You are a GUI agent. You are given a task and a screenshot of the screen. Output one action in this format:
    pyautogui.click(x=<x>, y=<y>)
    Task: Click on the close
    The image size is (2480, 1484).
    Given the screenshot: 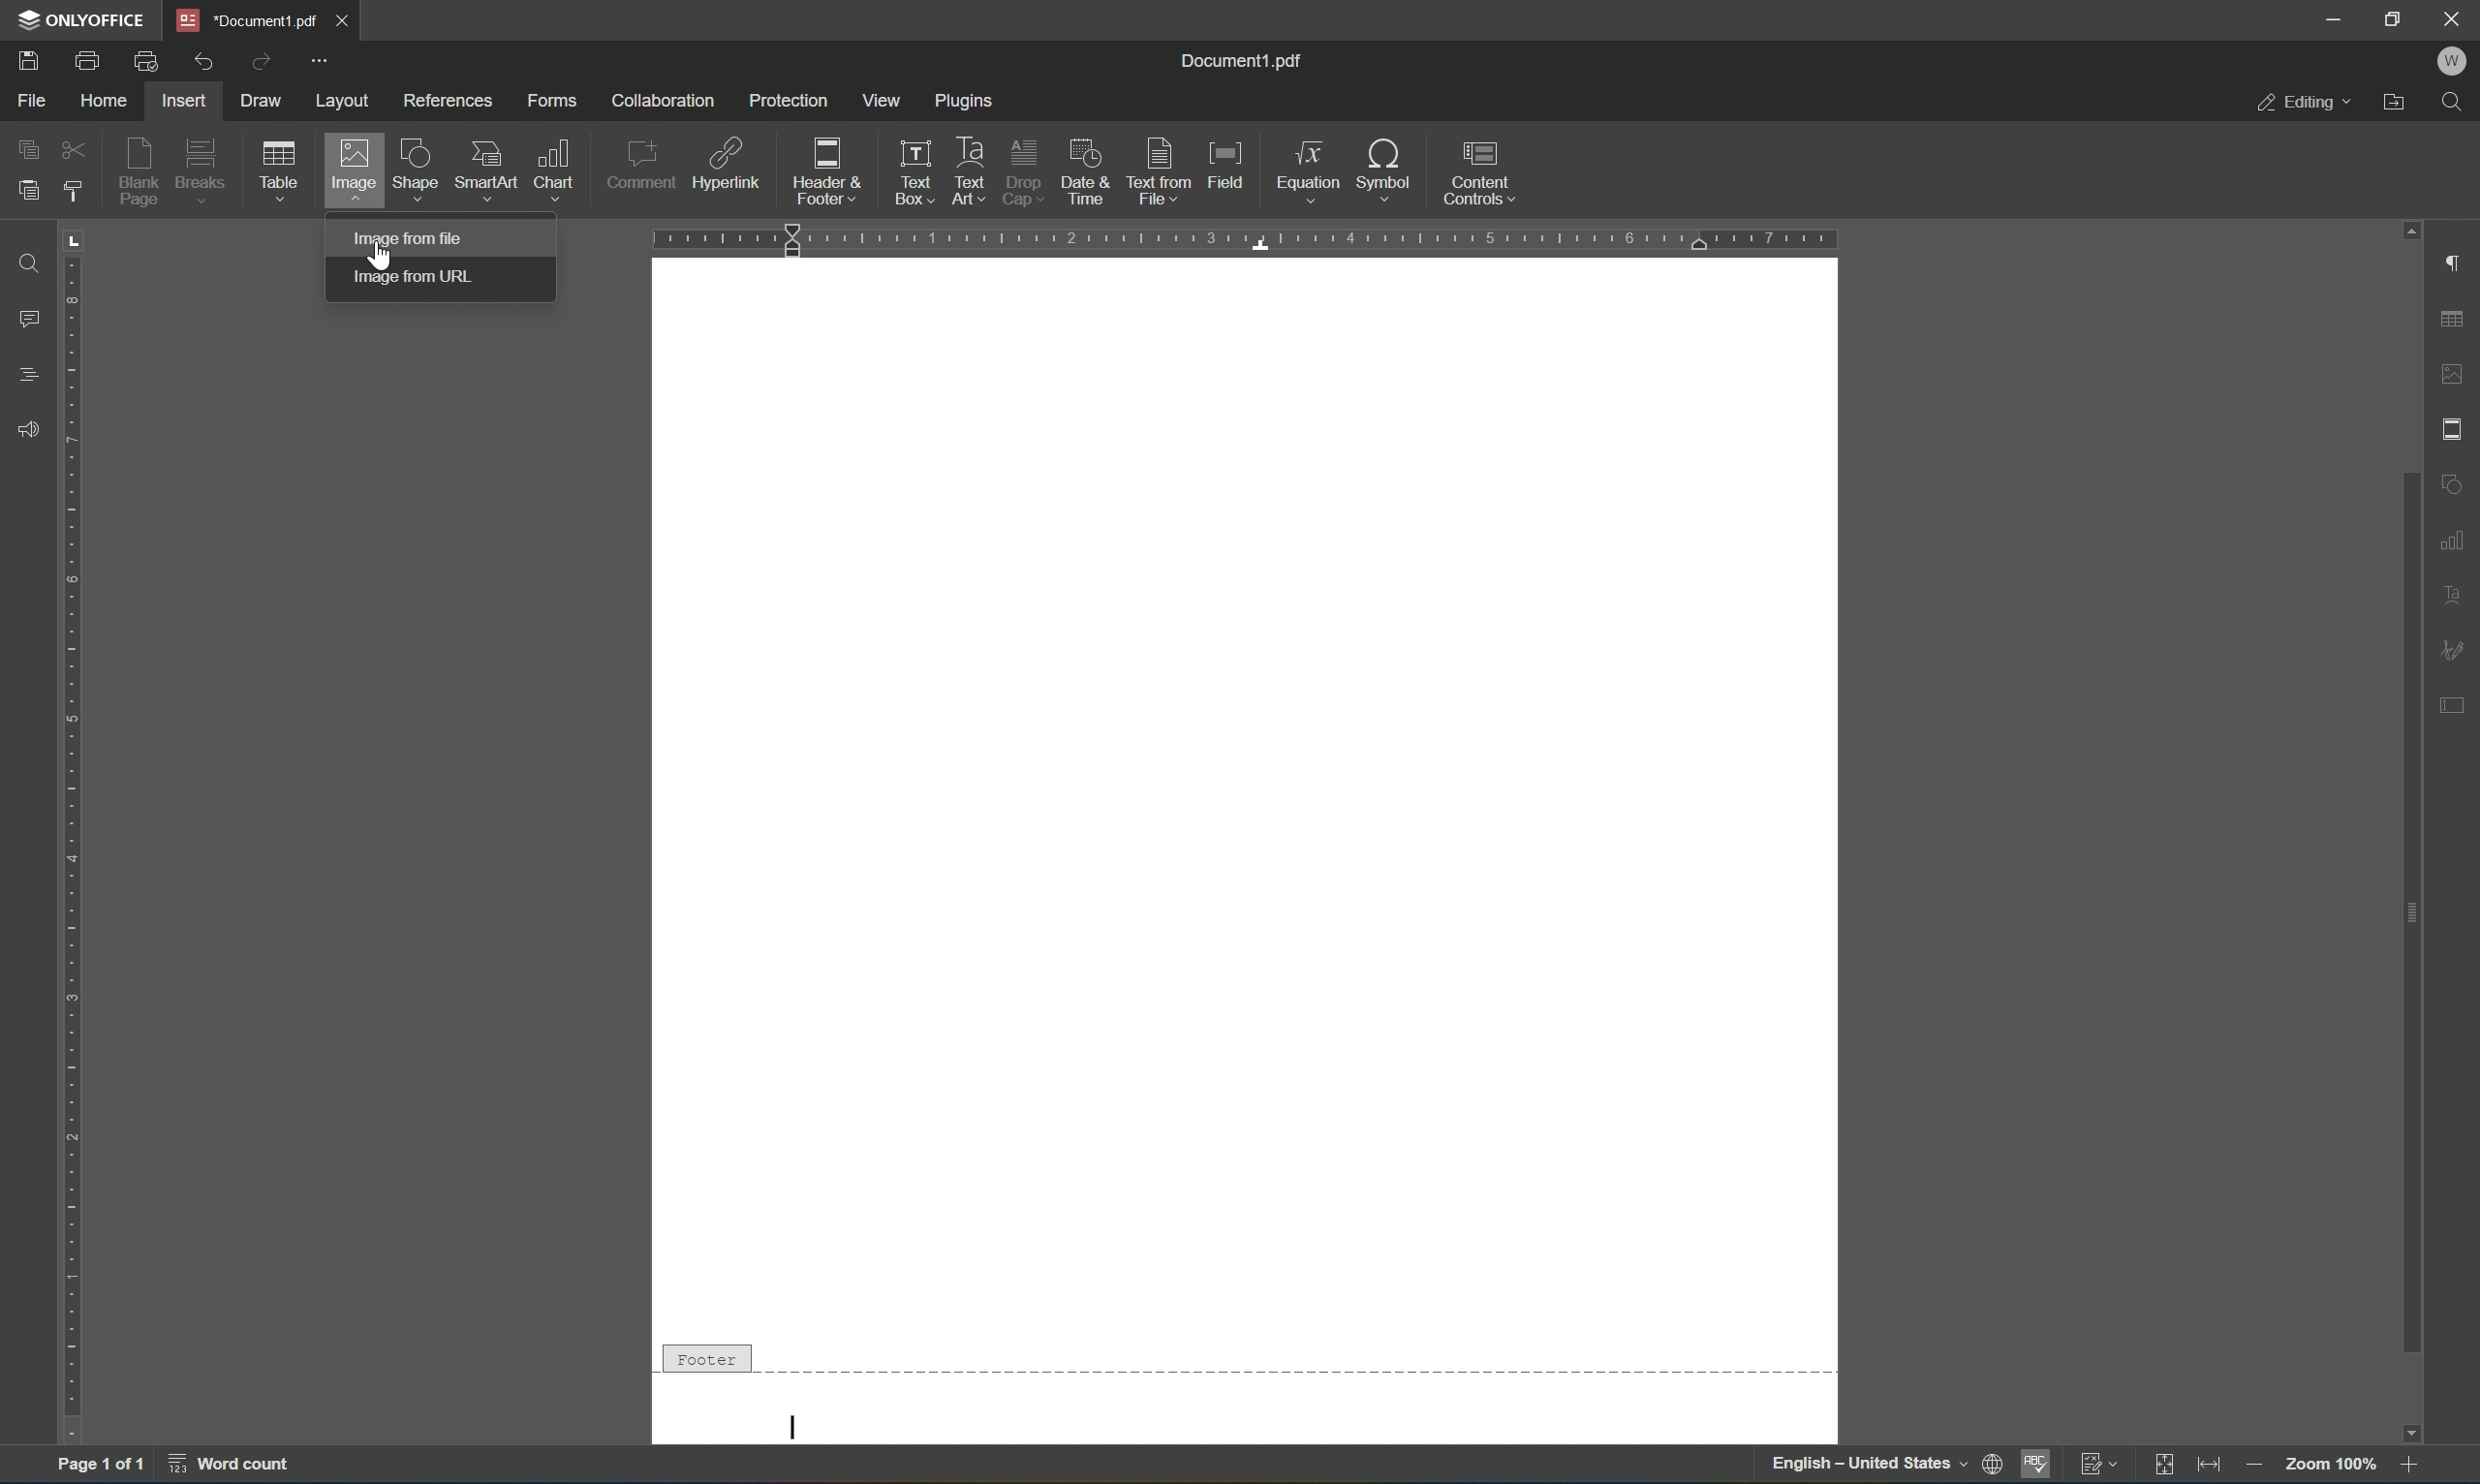 What is the action you would take?
    pyautogui.click(x=358, y=24)
    